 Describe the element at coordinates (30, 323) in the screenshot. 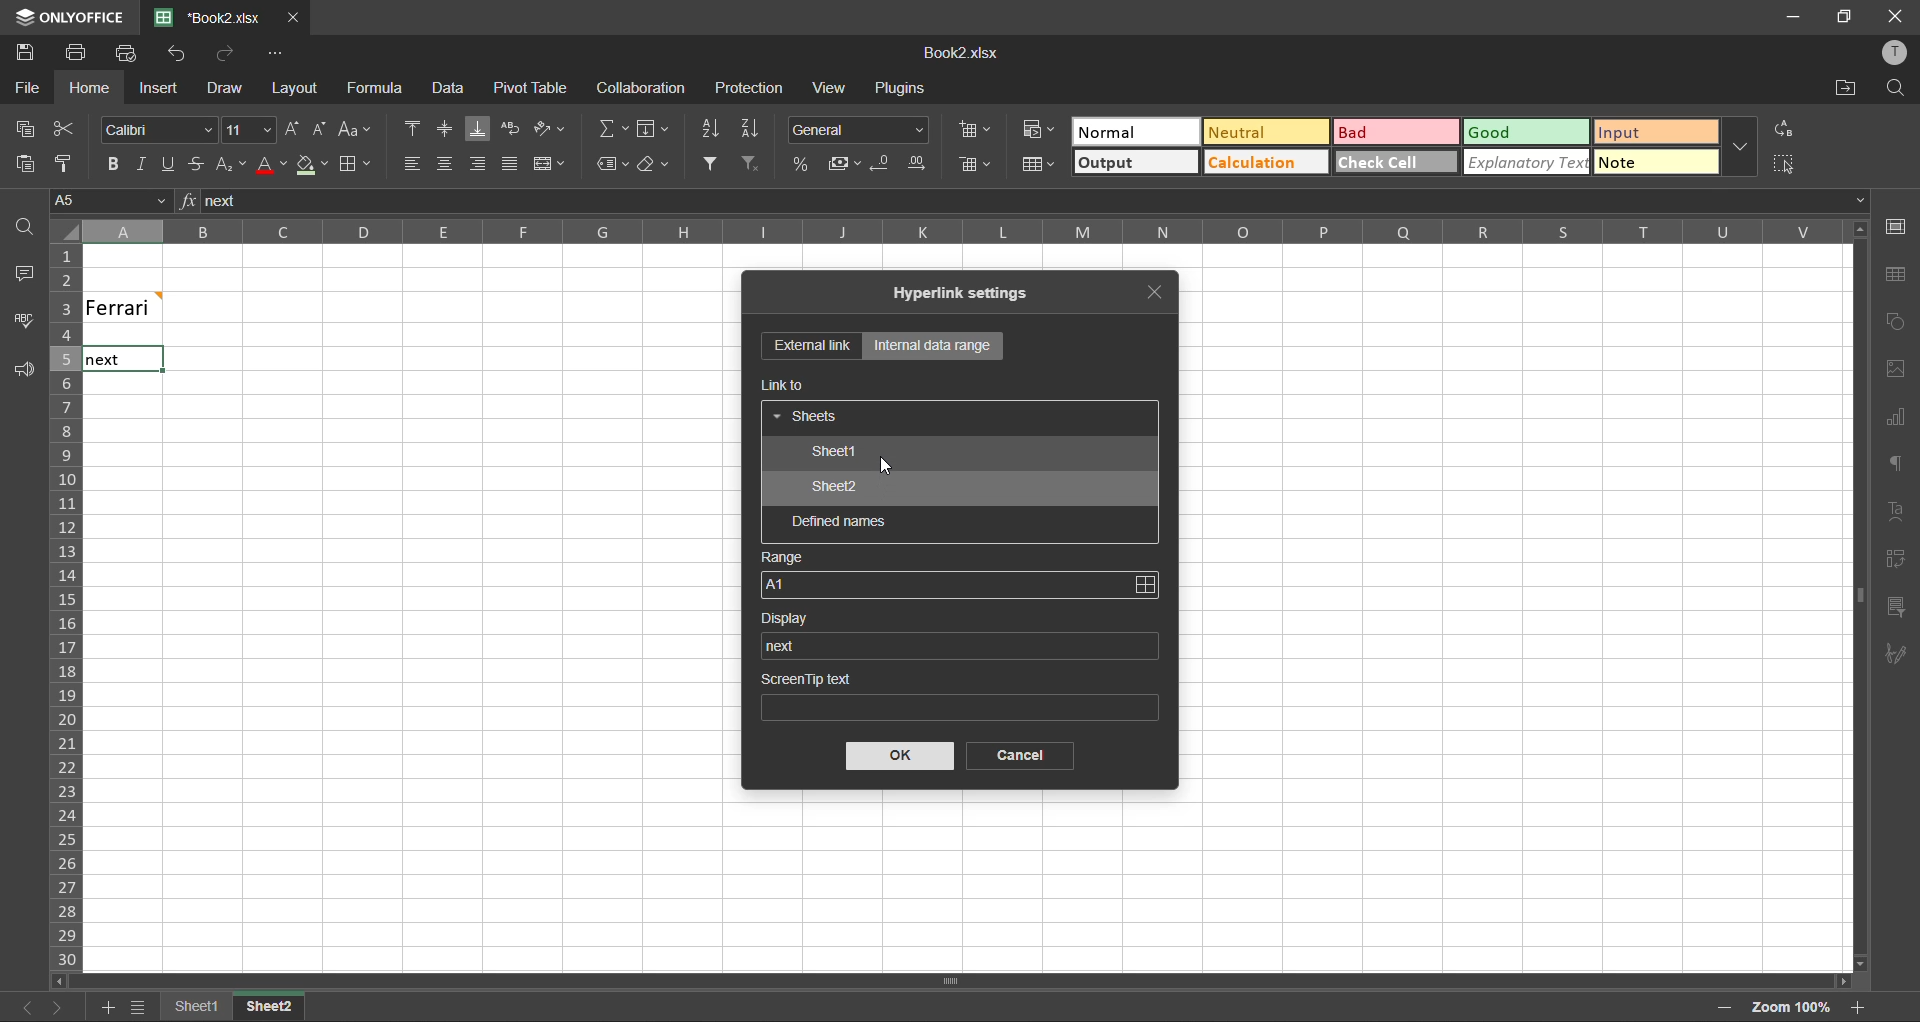

I see `spellcheck` at that location.